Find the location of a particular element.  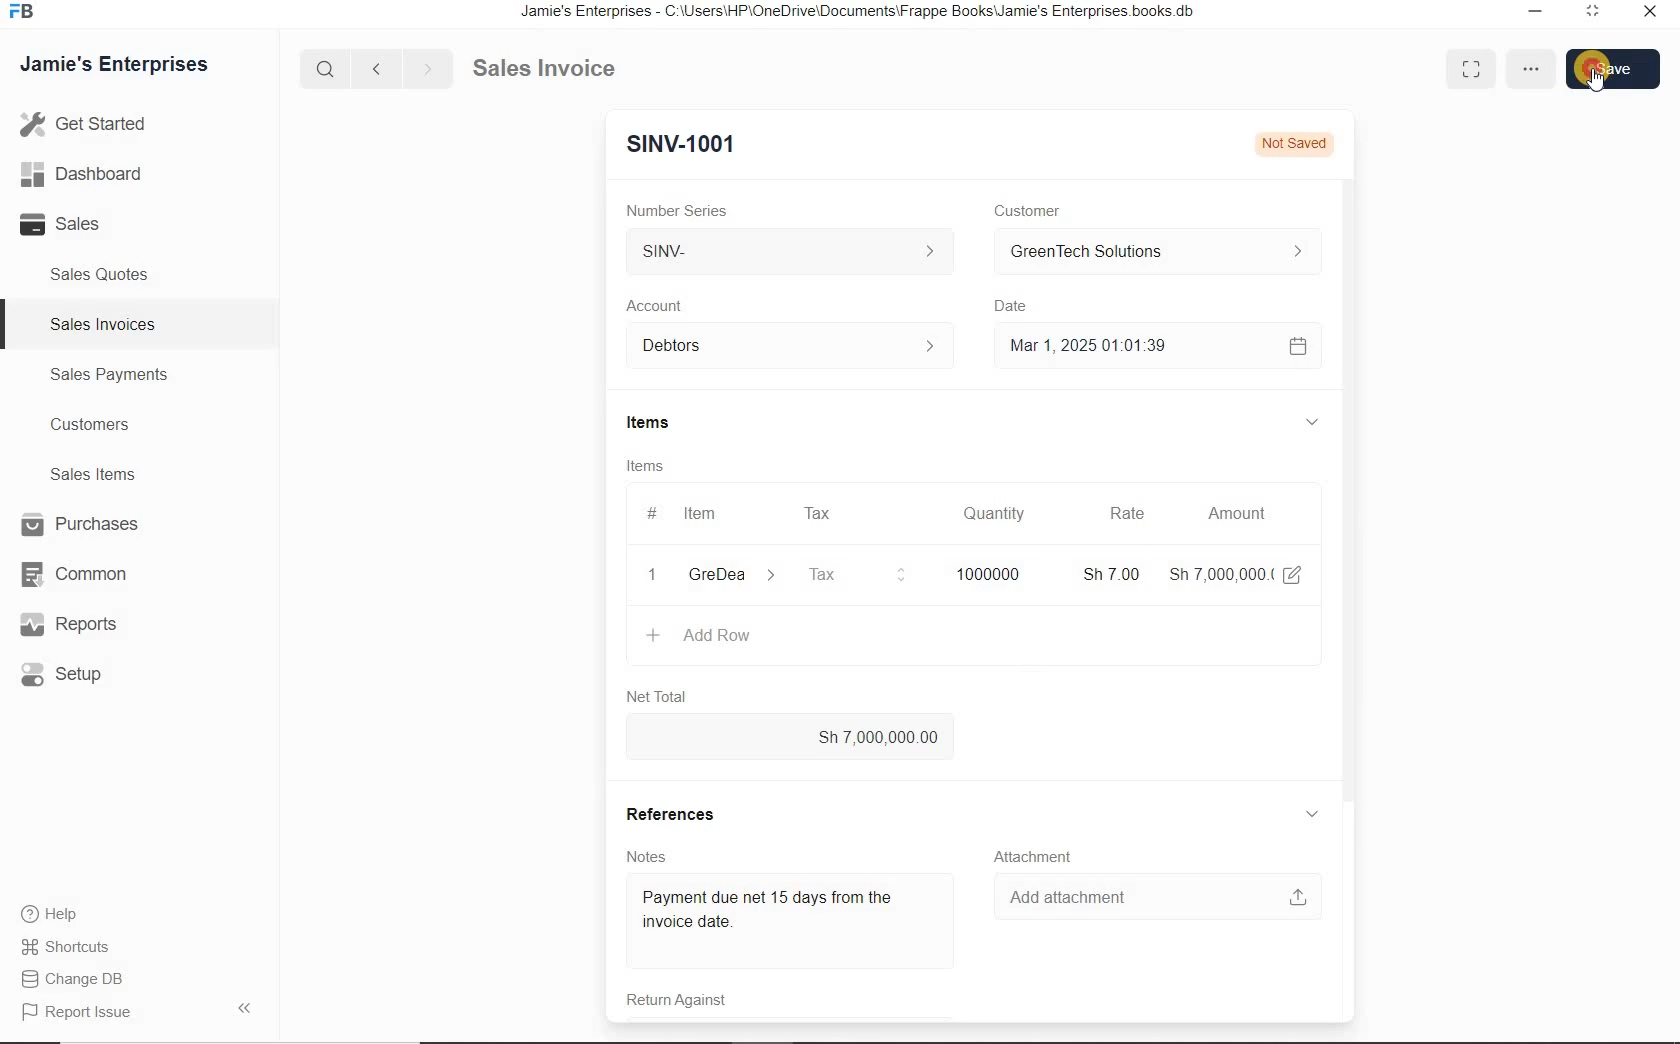

Change DB is located at coordinates (75, 978).